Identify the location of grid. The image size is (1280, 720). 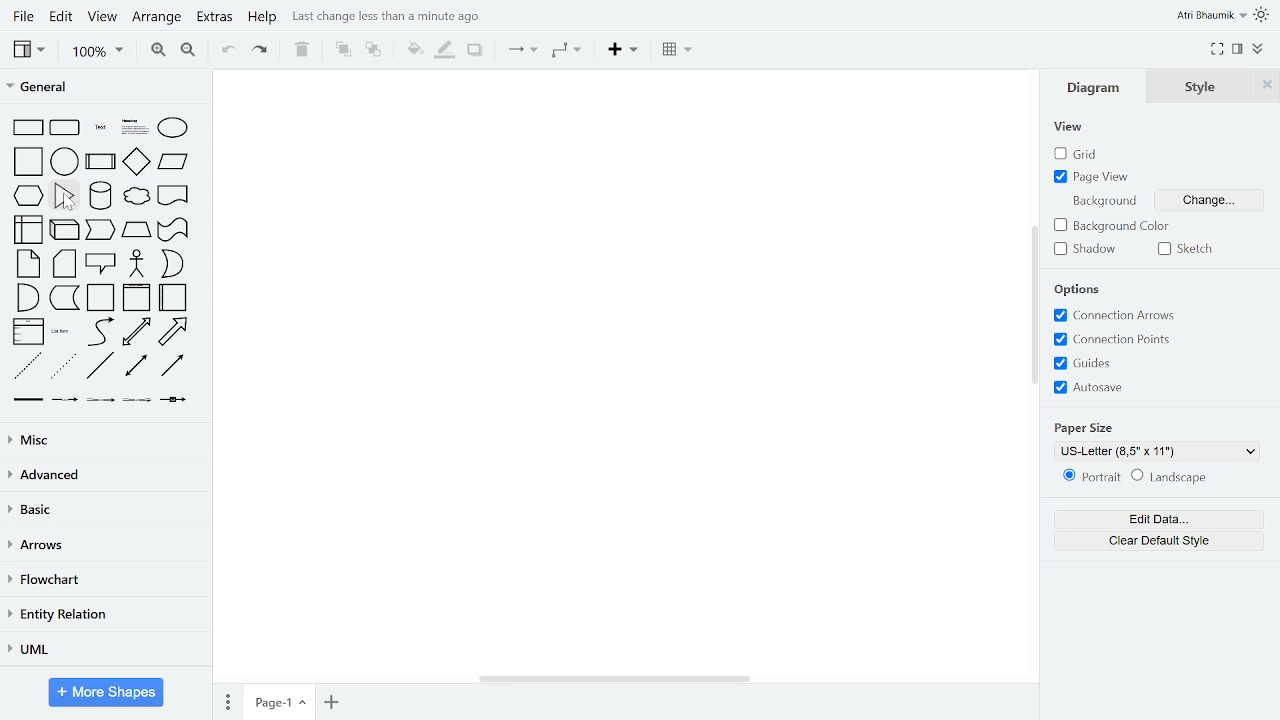
(1078, 151).